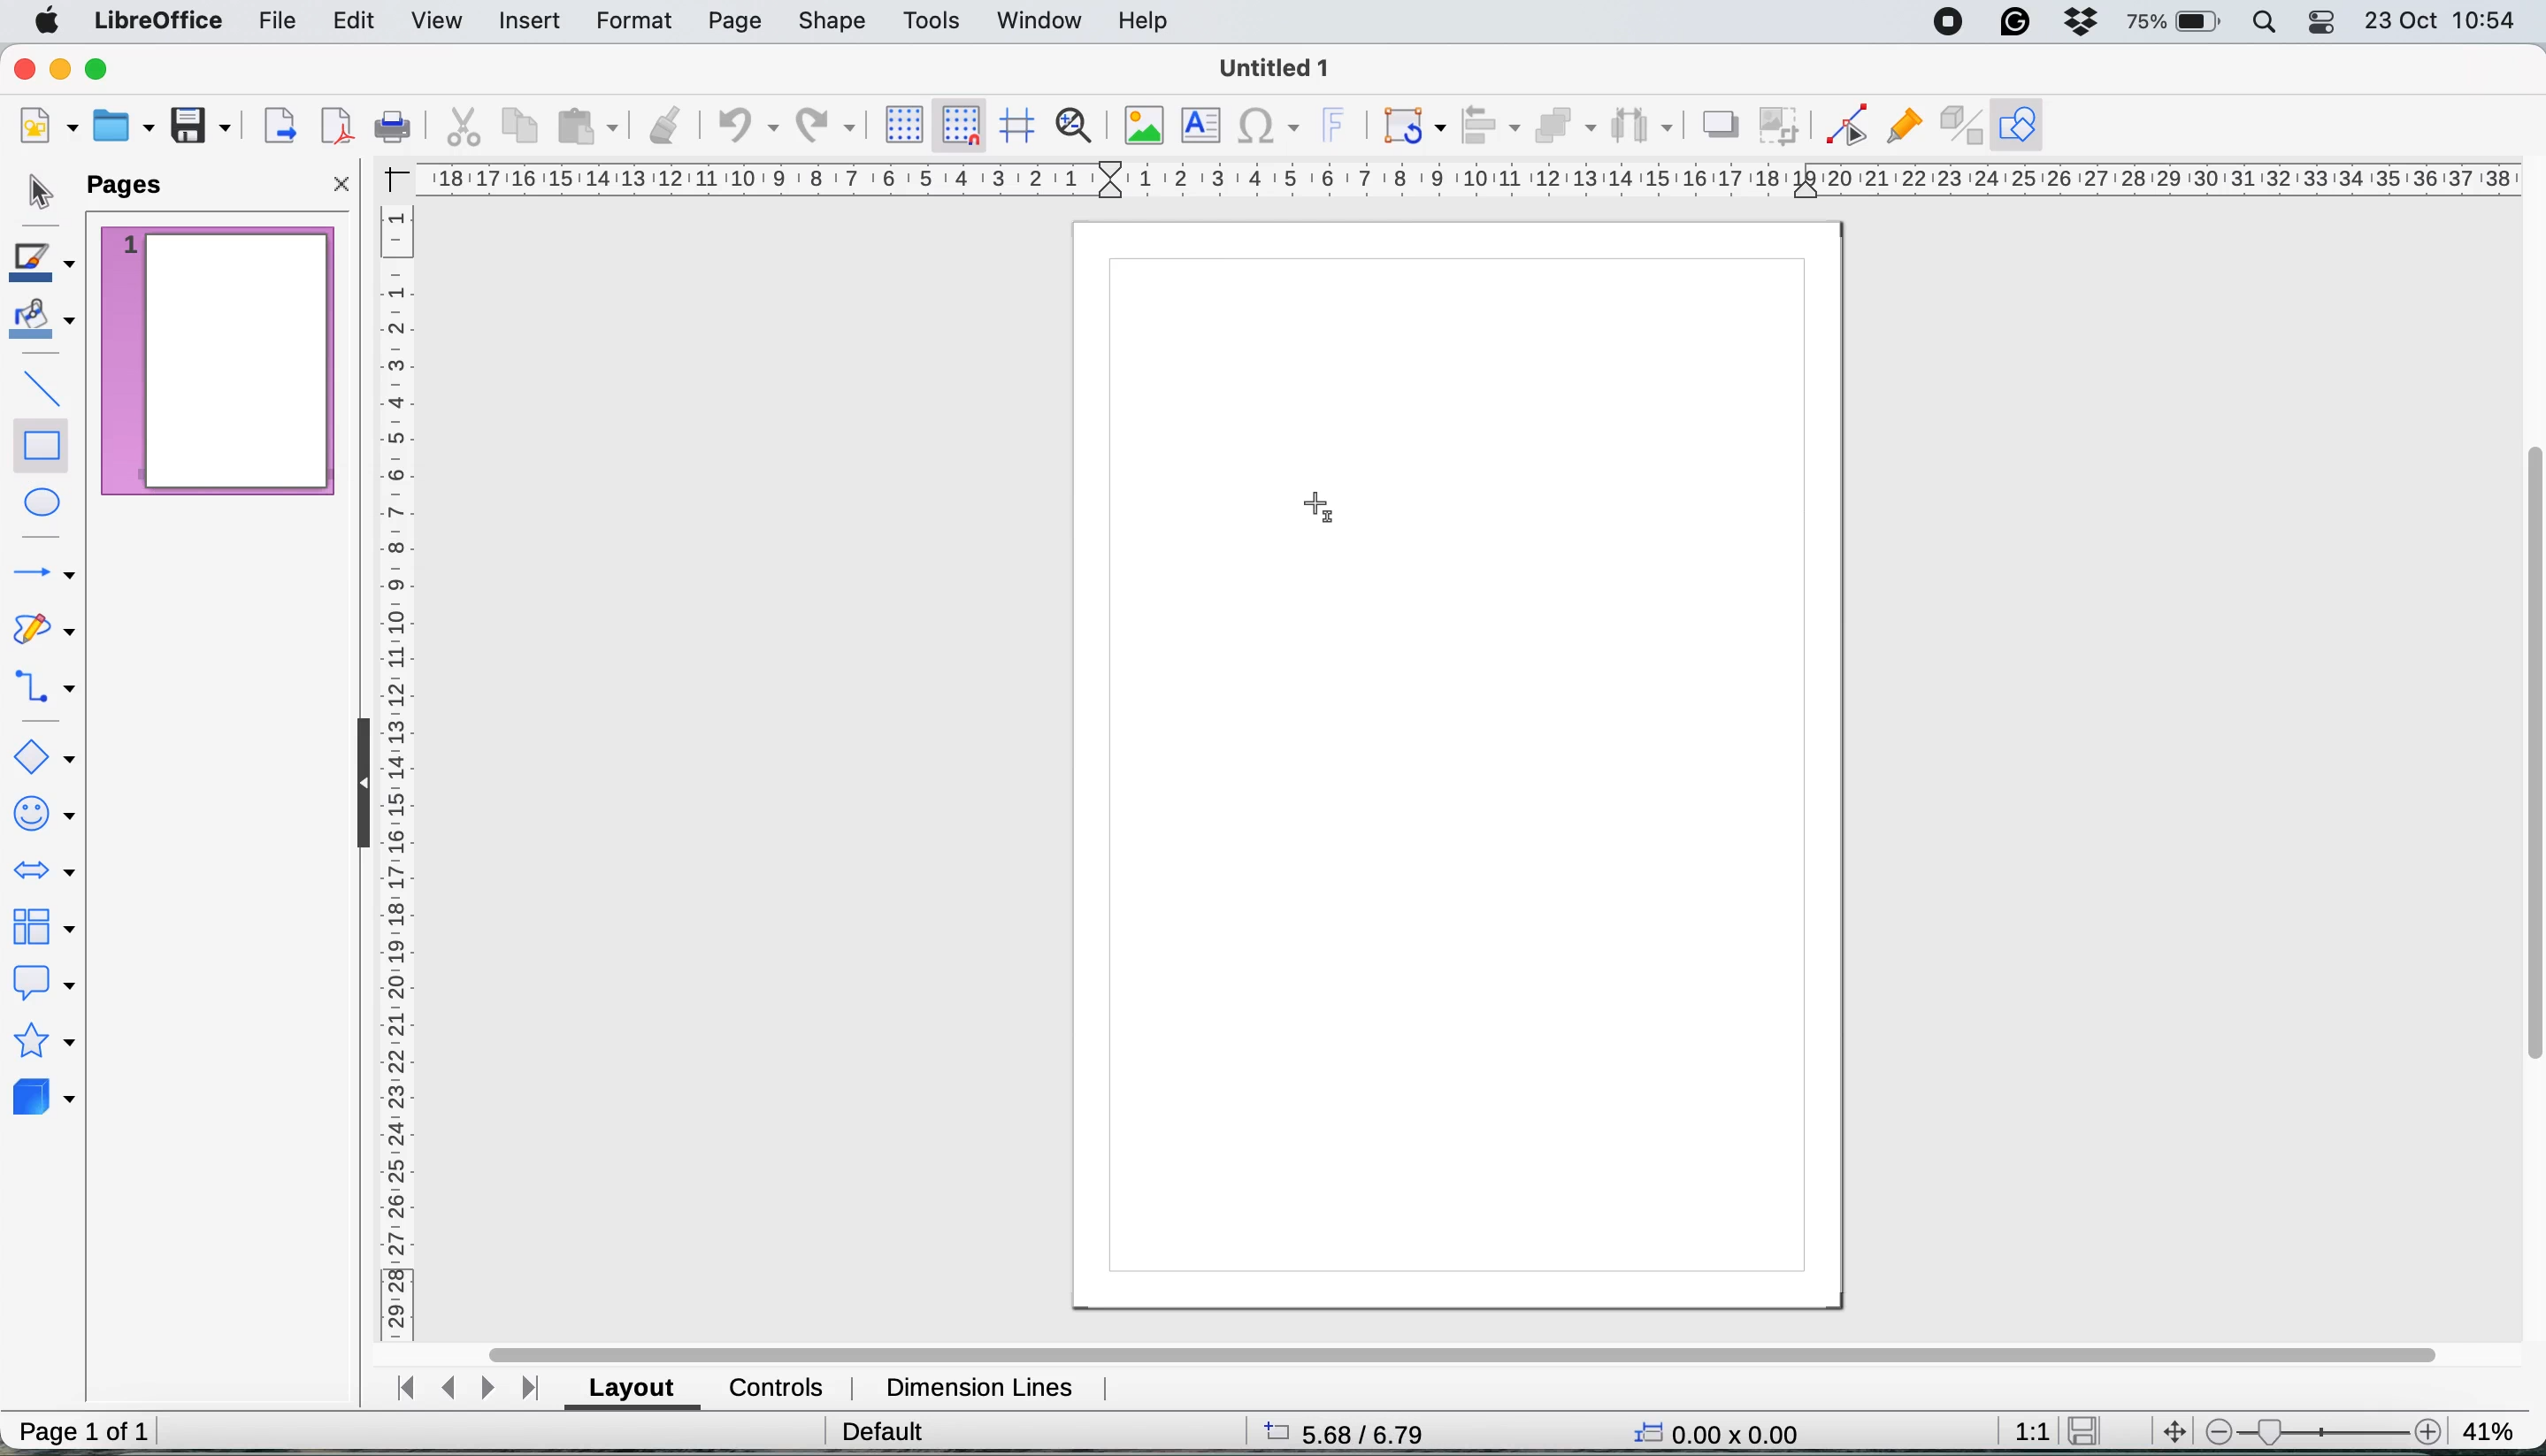 Image resolution: width=2546 pixels, height=1456 pixels. What do you see at coordinates (134, 187) in the screenshot?
I see `pages` at bounding box center [134, 187].